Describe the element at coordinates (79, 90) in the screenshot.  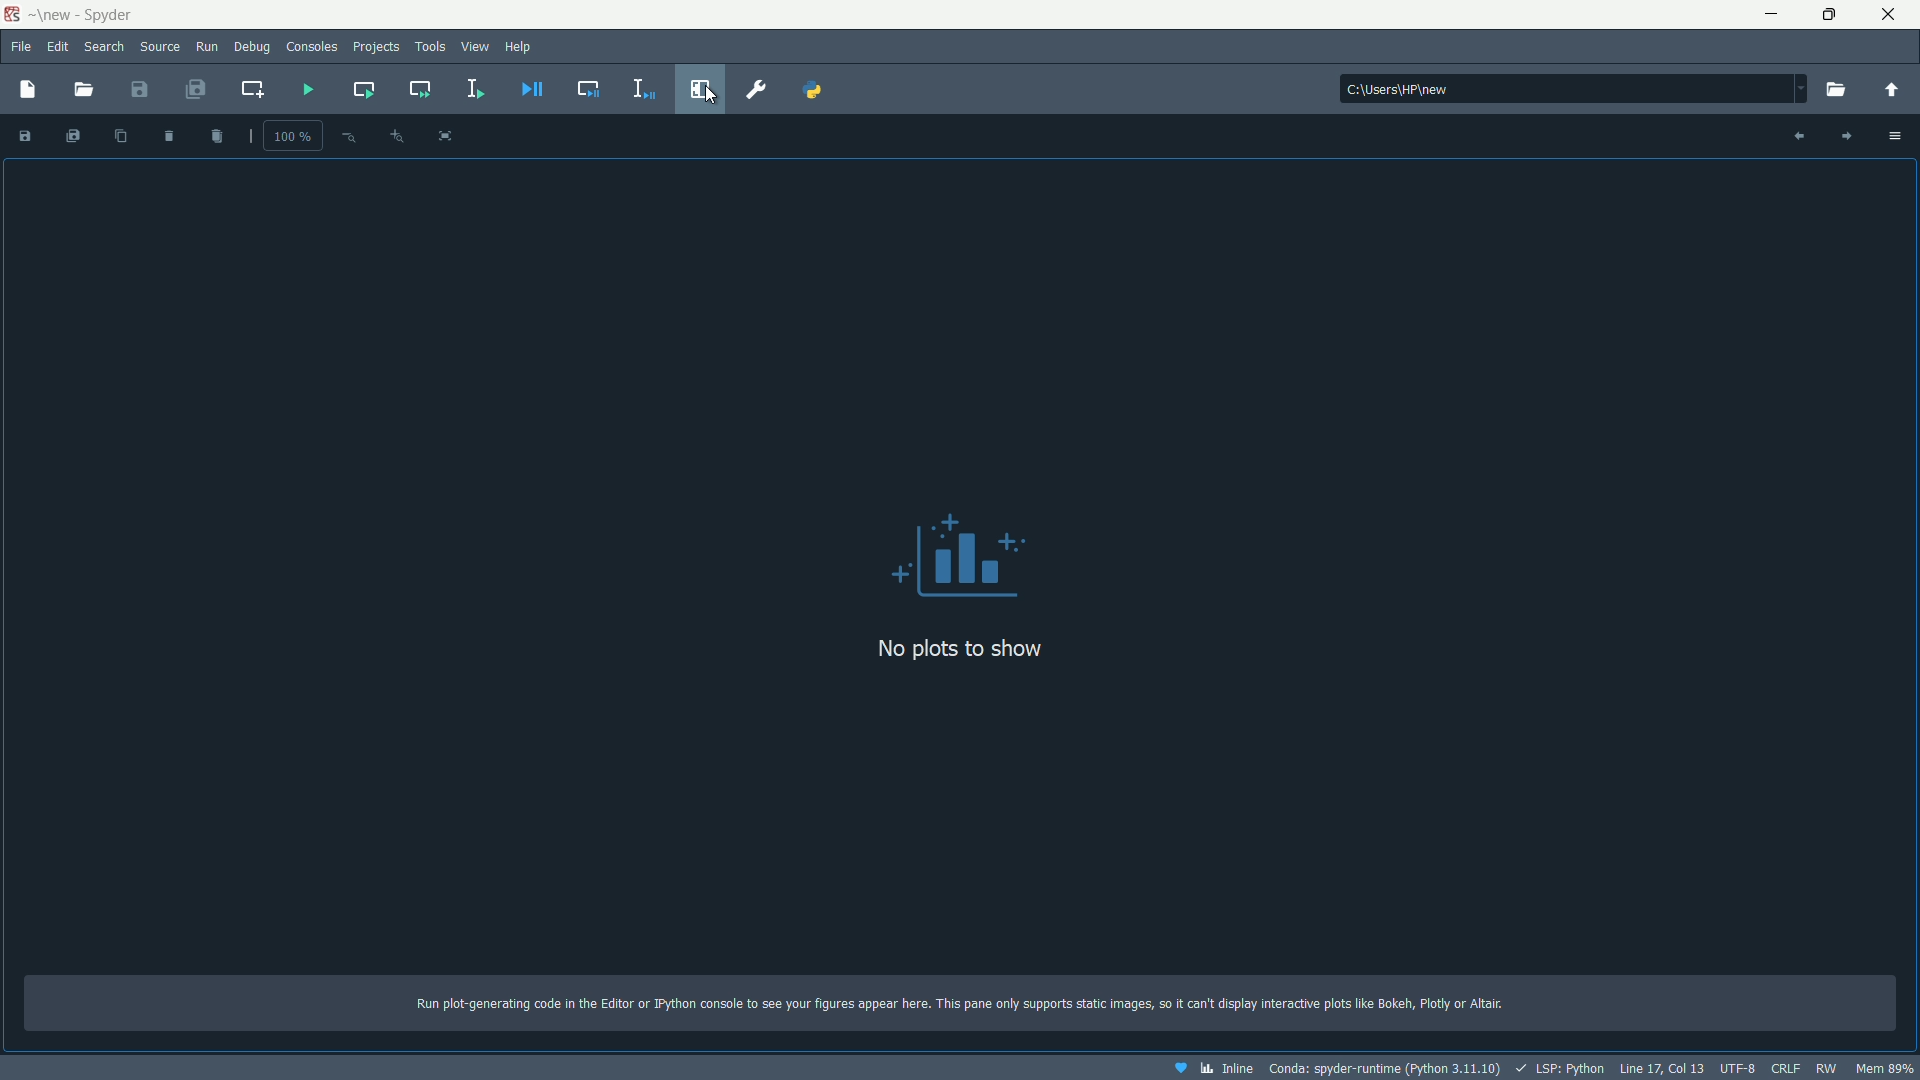
I see `open file` at that location.